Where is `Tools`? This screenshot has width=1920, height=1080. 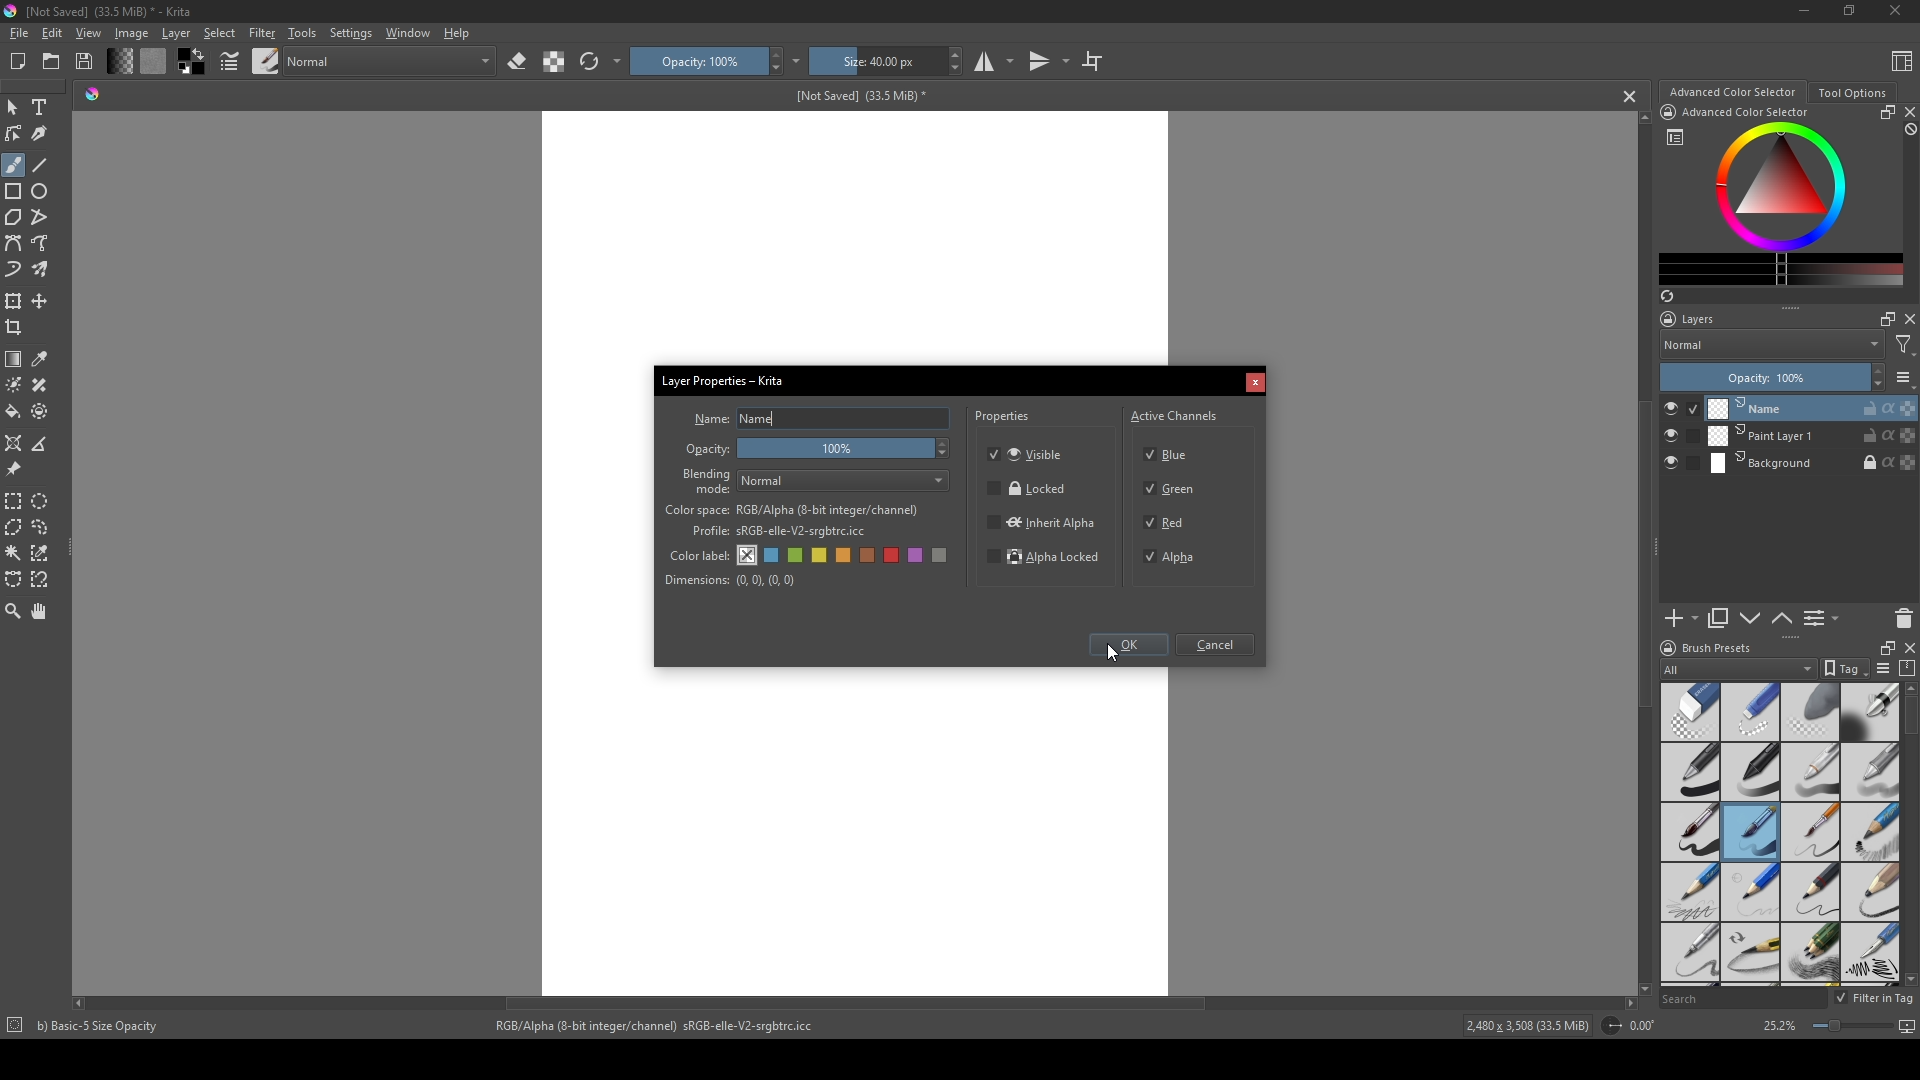
Tools is located at coordinates (302, 32).